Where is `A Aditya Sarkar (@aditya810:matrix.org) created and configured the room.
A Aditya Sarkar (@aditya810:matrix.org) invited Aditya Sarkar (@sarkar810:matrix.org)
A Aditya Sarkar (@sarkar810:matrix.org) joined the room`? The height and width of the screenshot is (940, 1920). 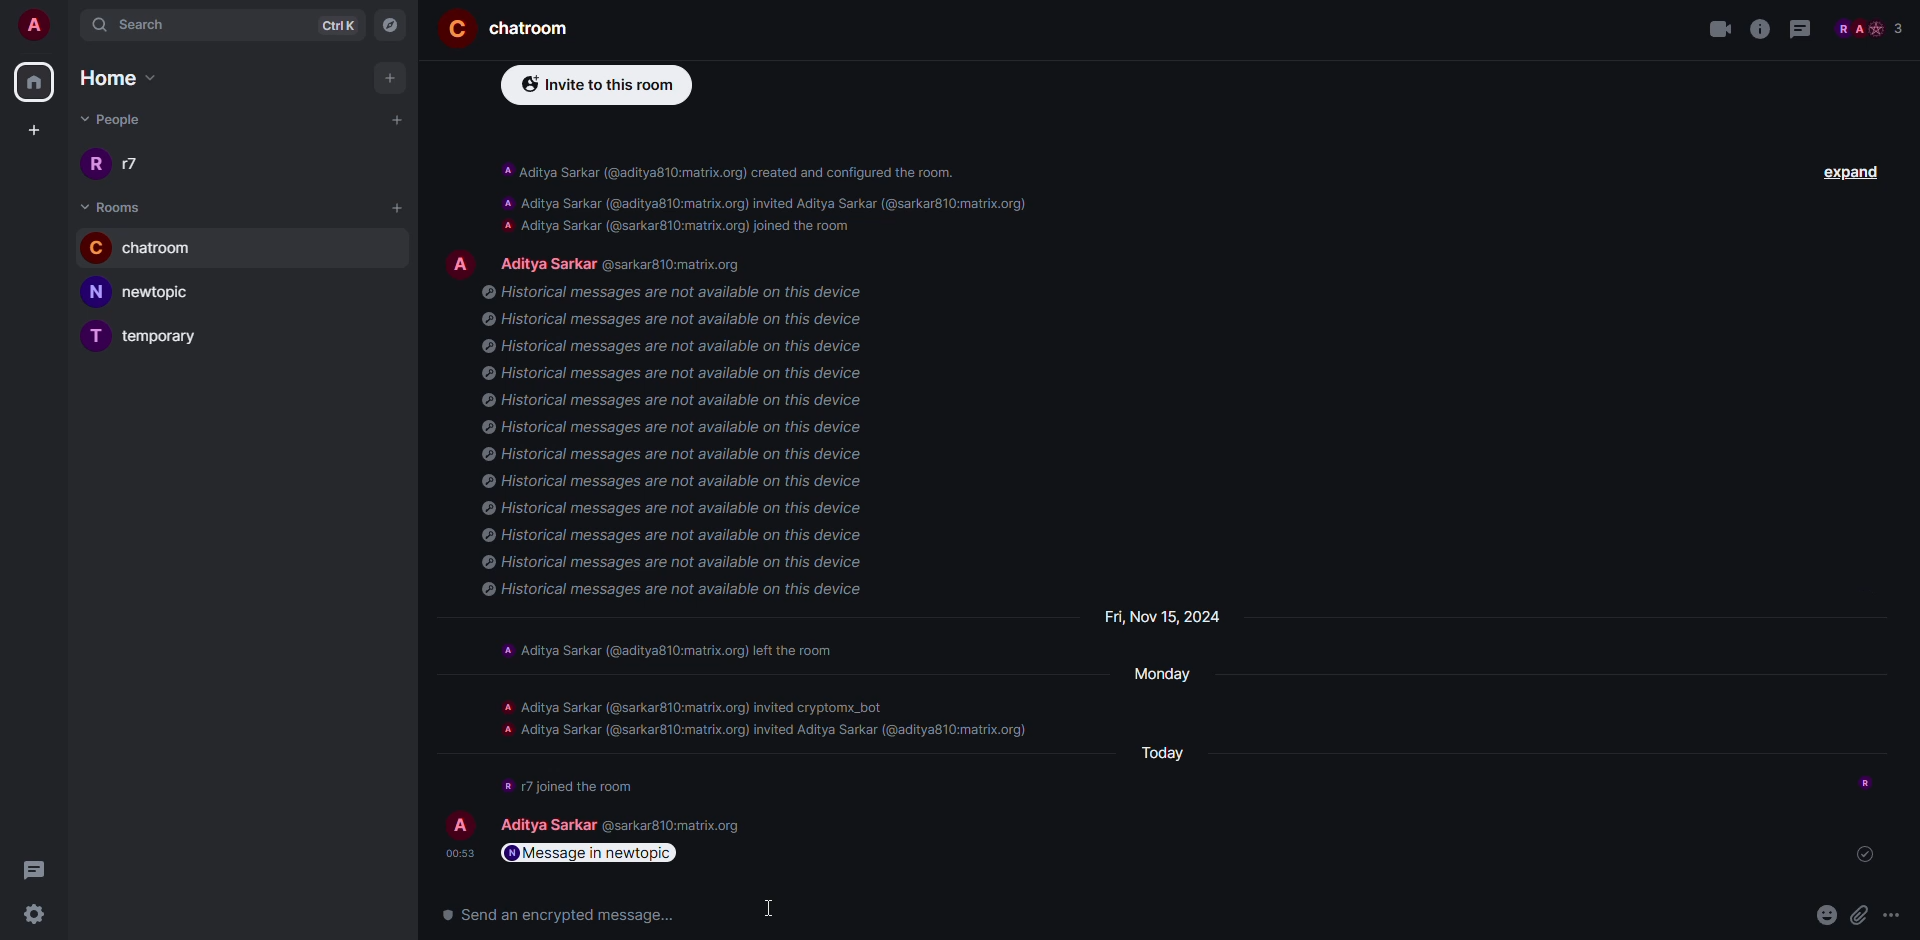
A Aditya Sarkar (@aditya810:matrix.org) created and configured the room.
A Aditya Sarkar (@aditya810:matrix.org) invited Aditya Sarkar (@sarkar810:matrix.org)
A Aditya Sarkar (@sarkar810:matrix.org) joined the room is located at coordinates (760, 190).